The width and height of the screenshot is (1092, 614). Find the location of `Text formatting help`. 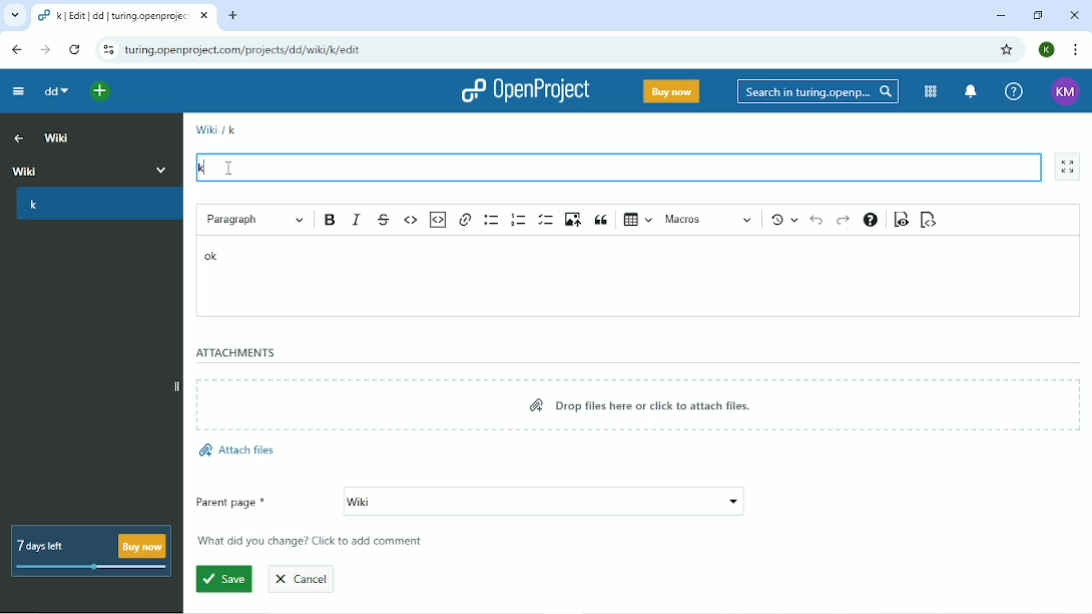

Text formatting help is located at coordinates (870, 220).